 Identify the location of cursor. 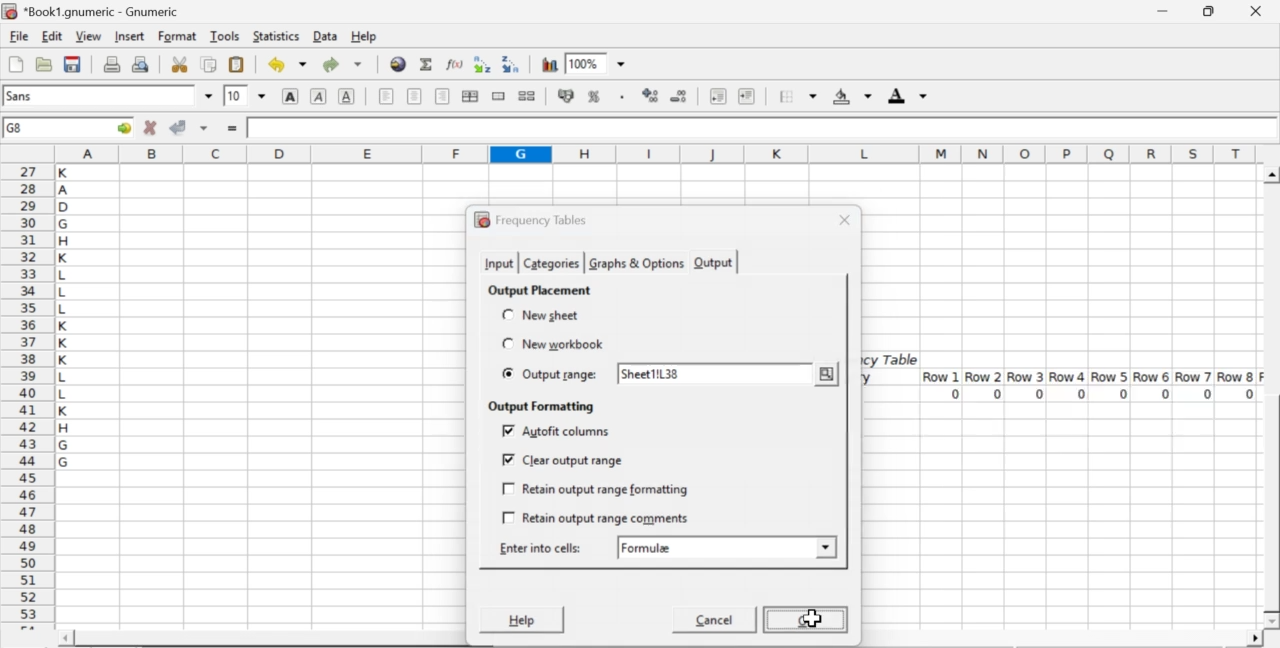
(811, 618).